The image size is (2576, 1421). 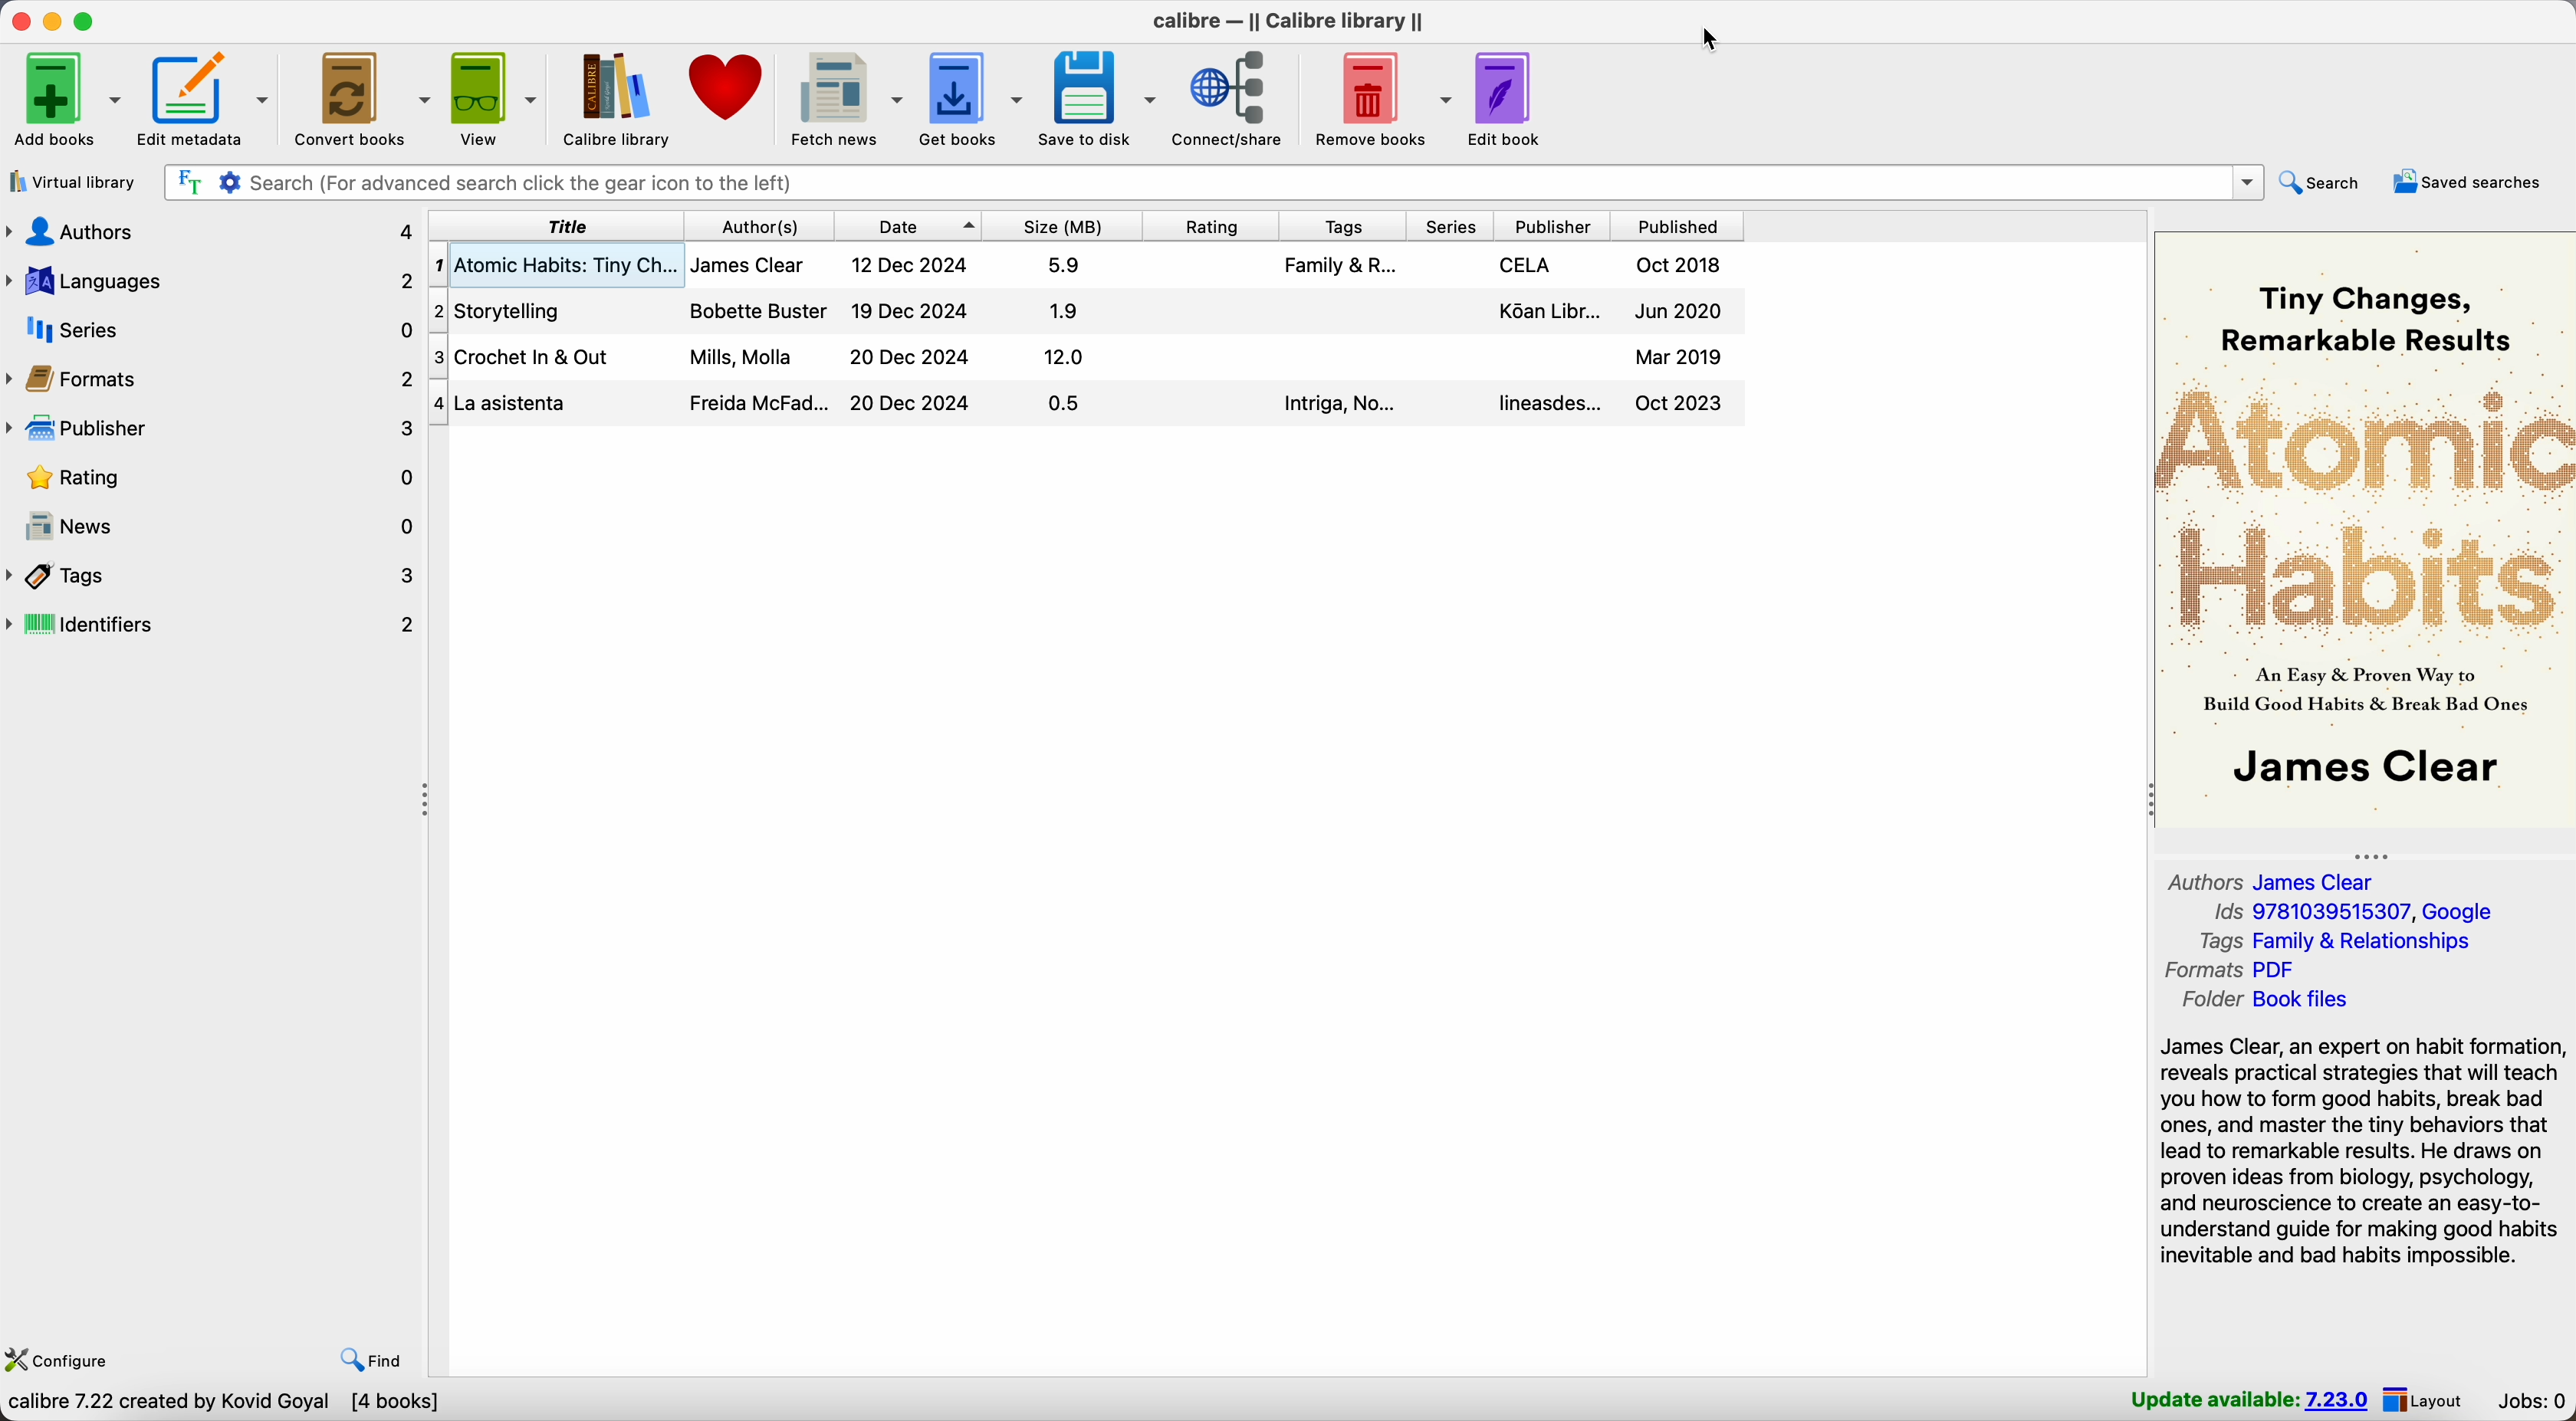 What do you see at coordinates (2426, 1400) in the screenshot?
I see `layout` at bounding box center [2426, 1400].